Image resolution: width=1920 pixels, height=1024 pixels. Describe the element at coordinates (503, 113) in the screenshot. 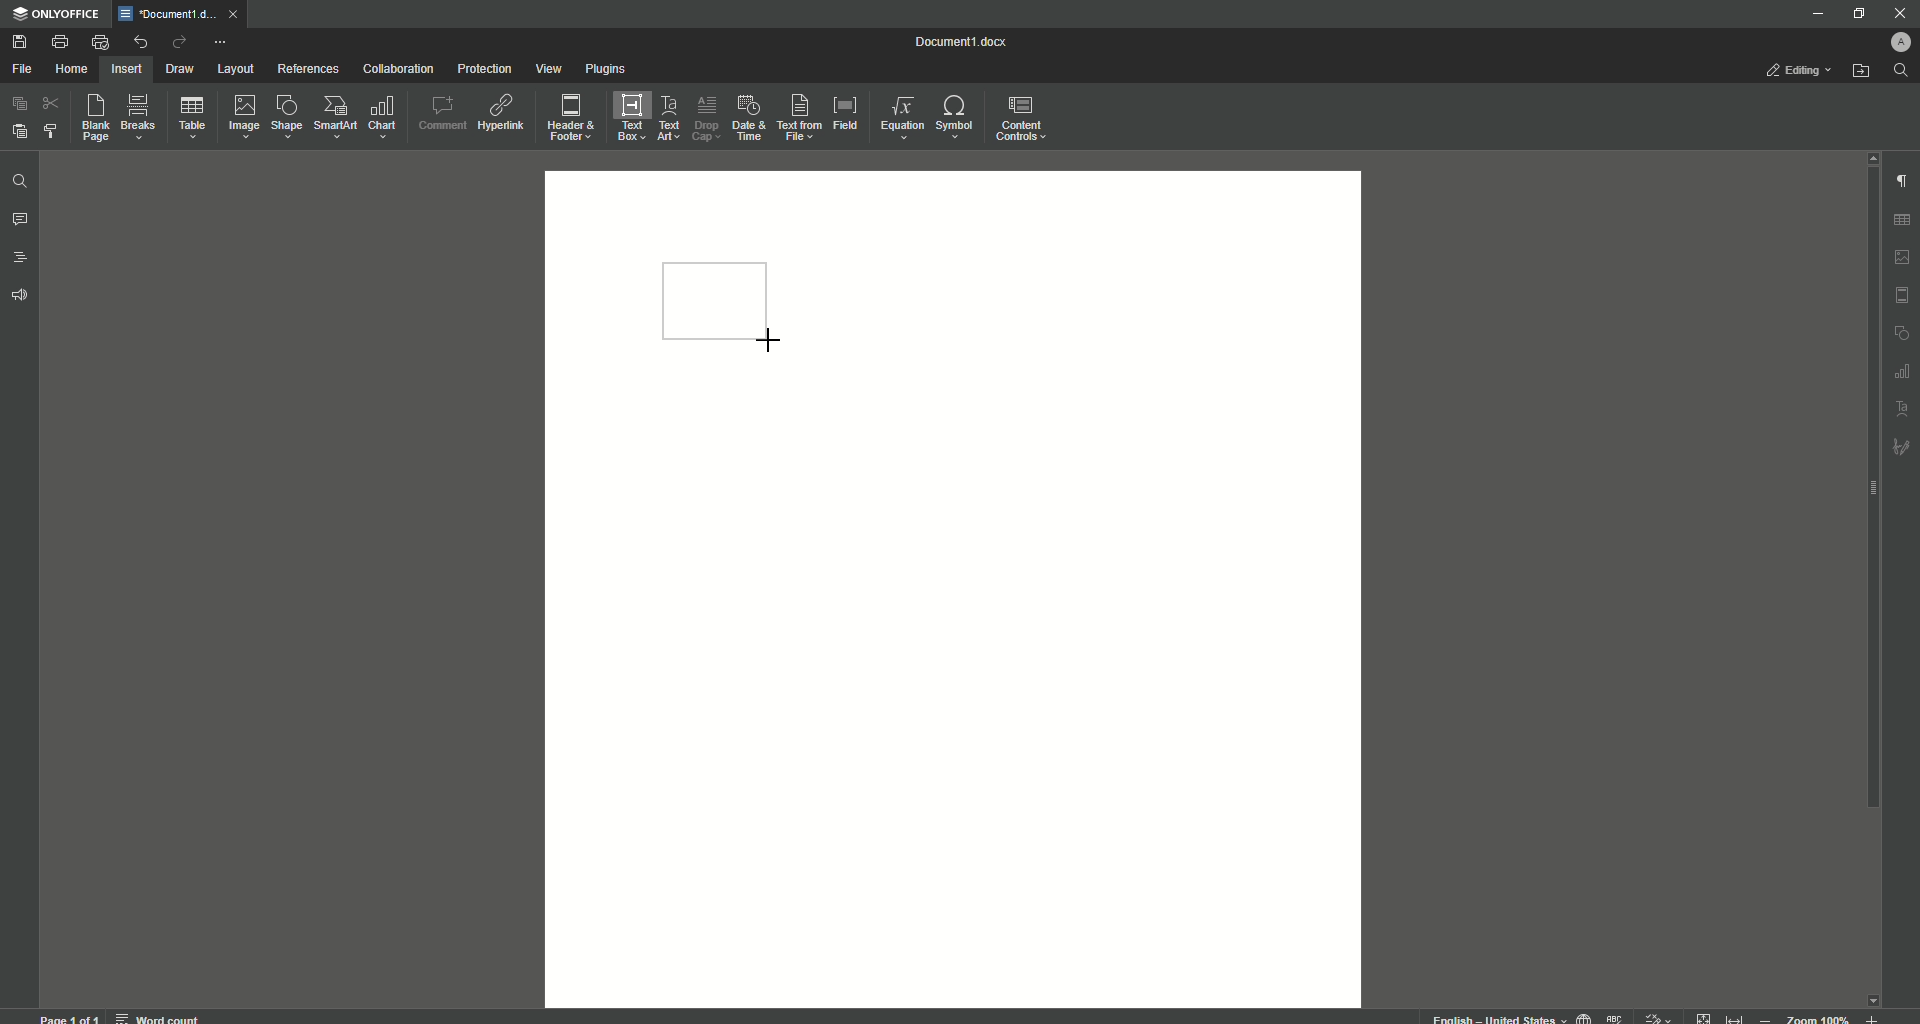

I see `Hyperlink` at that location.